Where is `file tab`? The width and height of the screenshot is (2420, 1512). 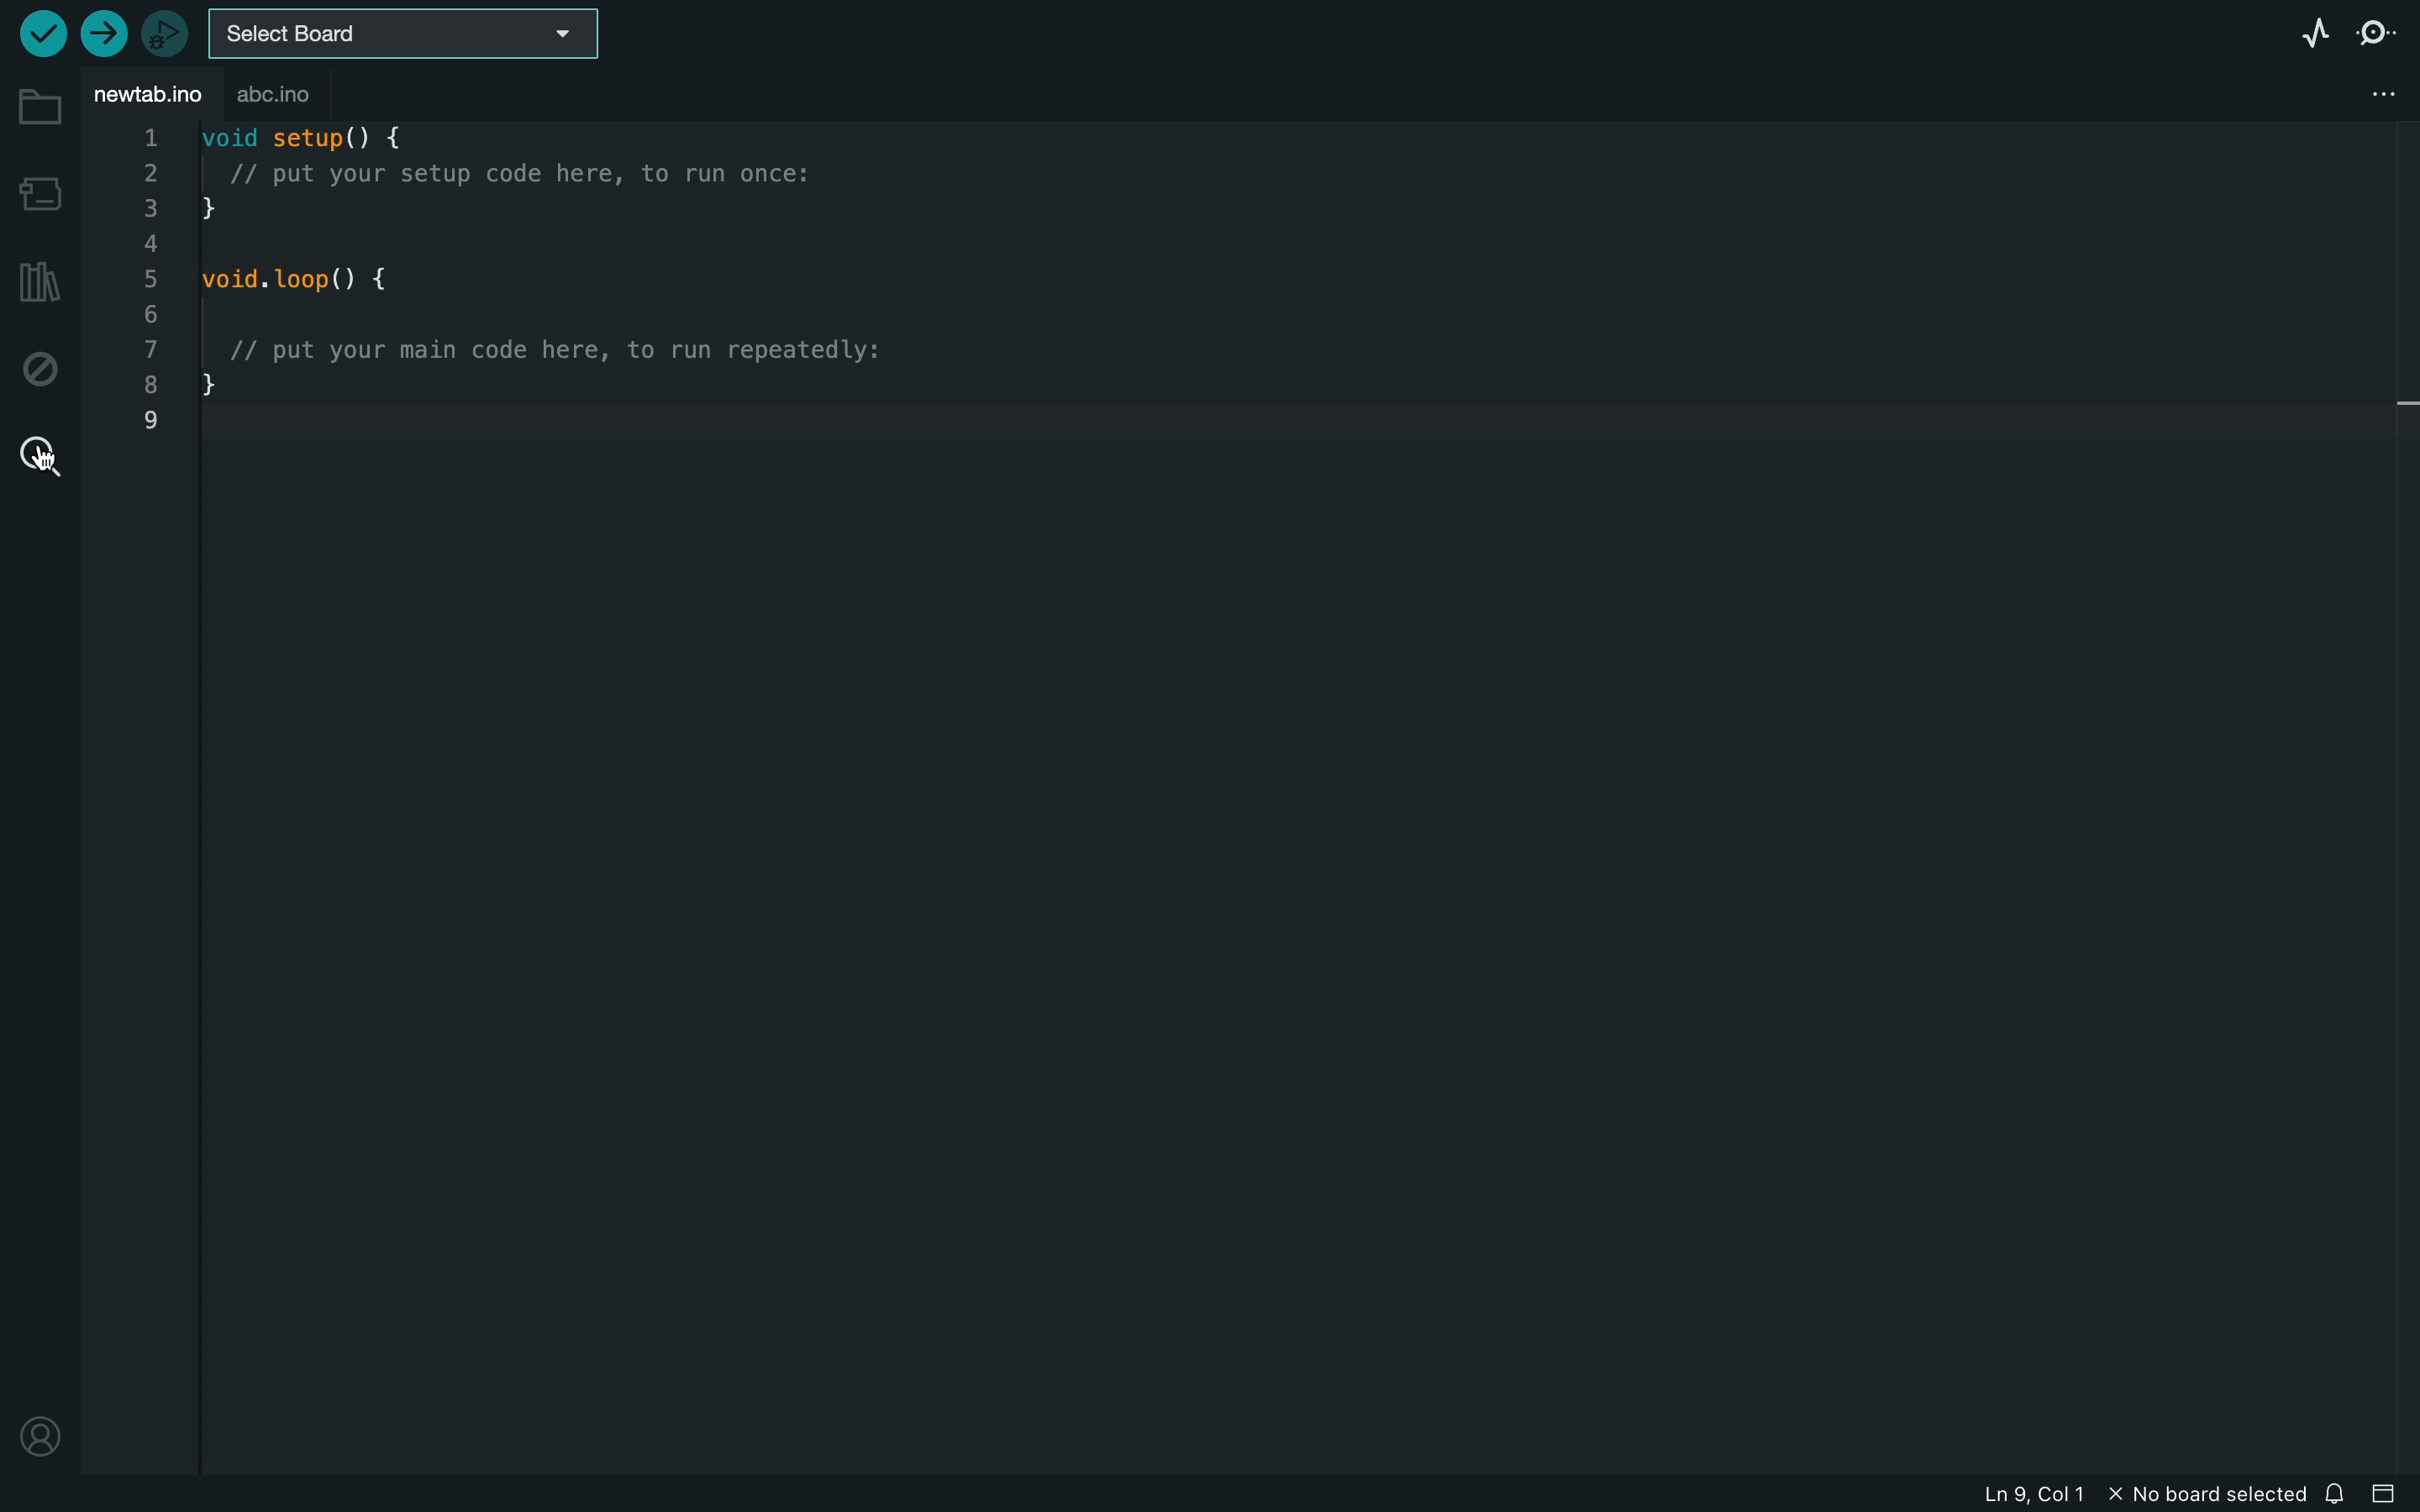
file tab is located at coordinates (152, 95).